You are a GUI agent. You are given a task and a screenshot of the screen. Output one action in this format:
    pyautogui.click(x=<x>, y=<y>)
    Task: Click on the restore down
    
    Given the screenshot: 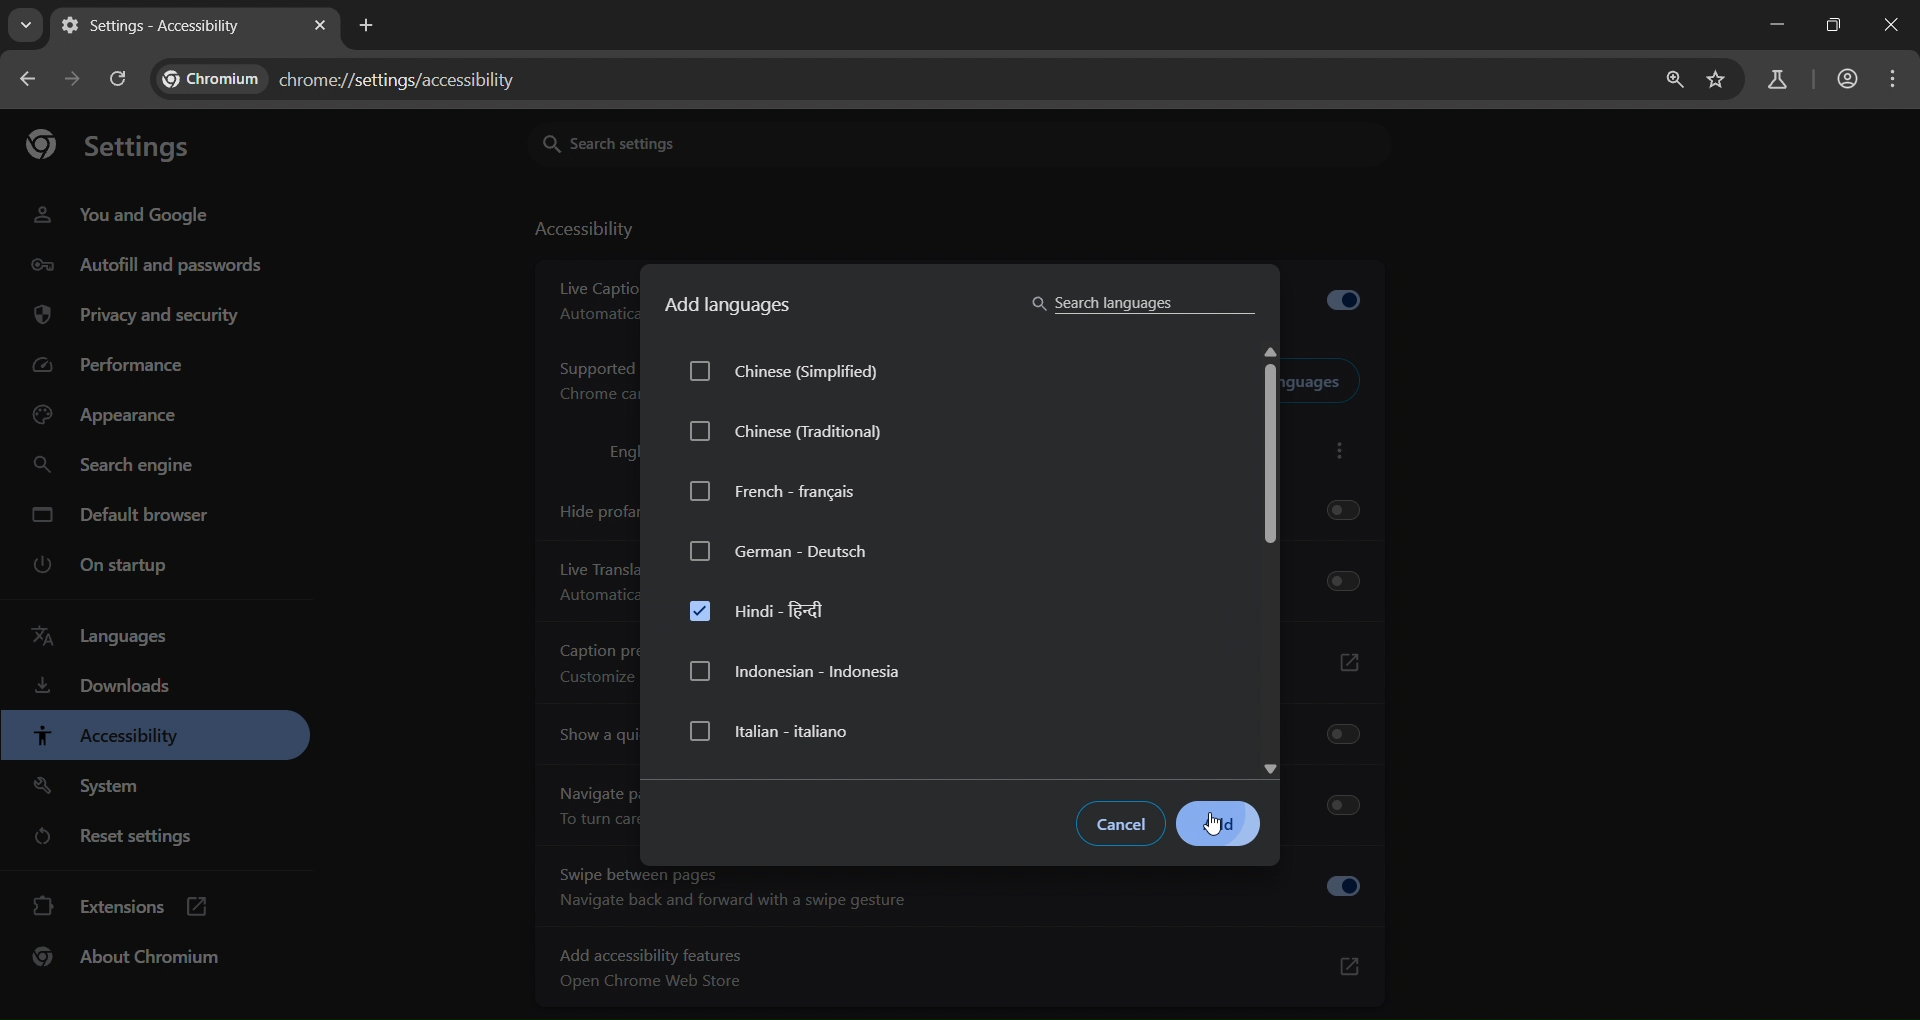 What is the action you would take?
    pyautogui.click(x=1831, y=24)
    